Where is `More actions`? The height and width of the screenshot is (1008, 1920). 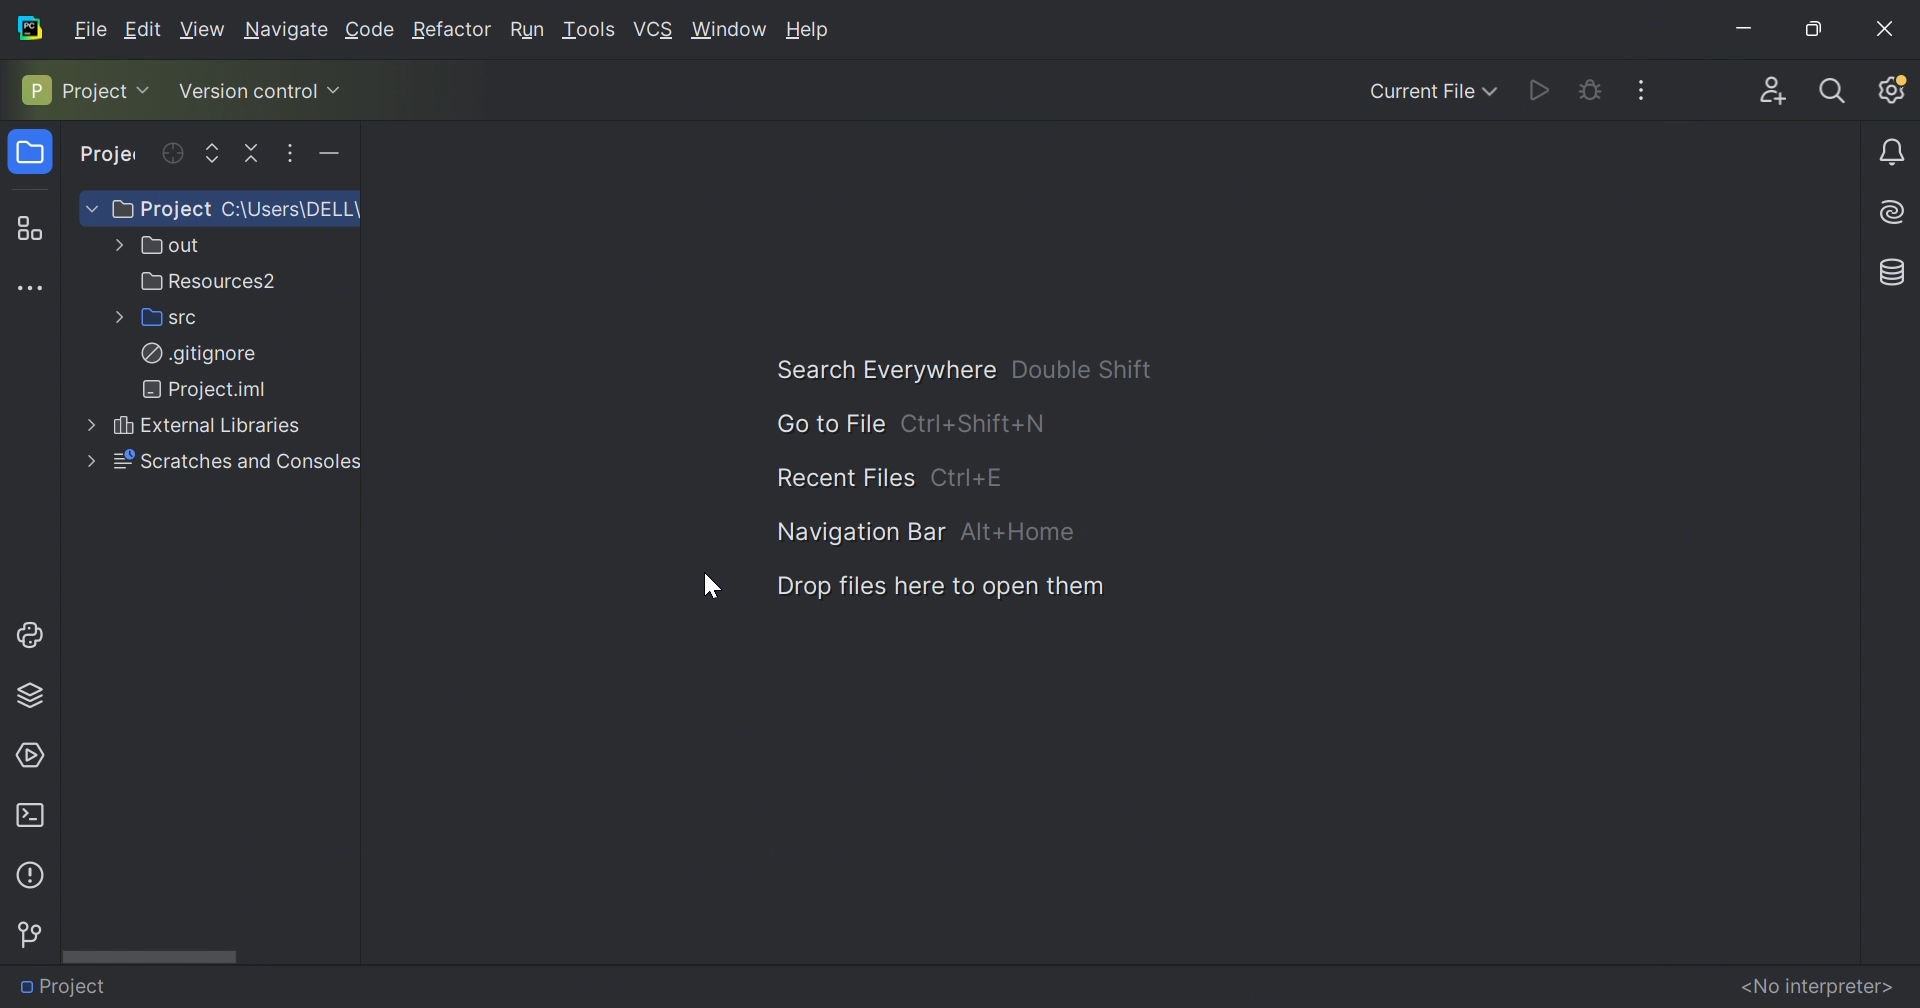
More actions is located at coordinates (1651, 89).